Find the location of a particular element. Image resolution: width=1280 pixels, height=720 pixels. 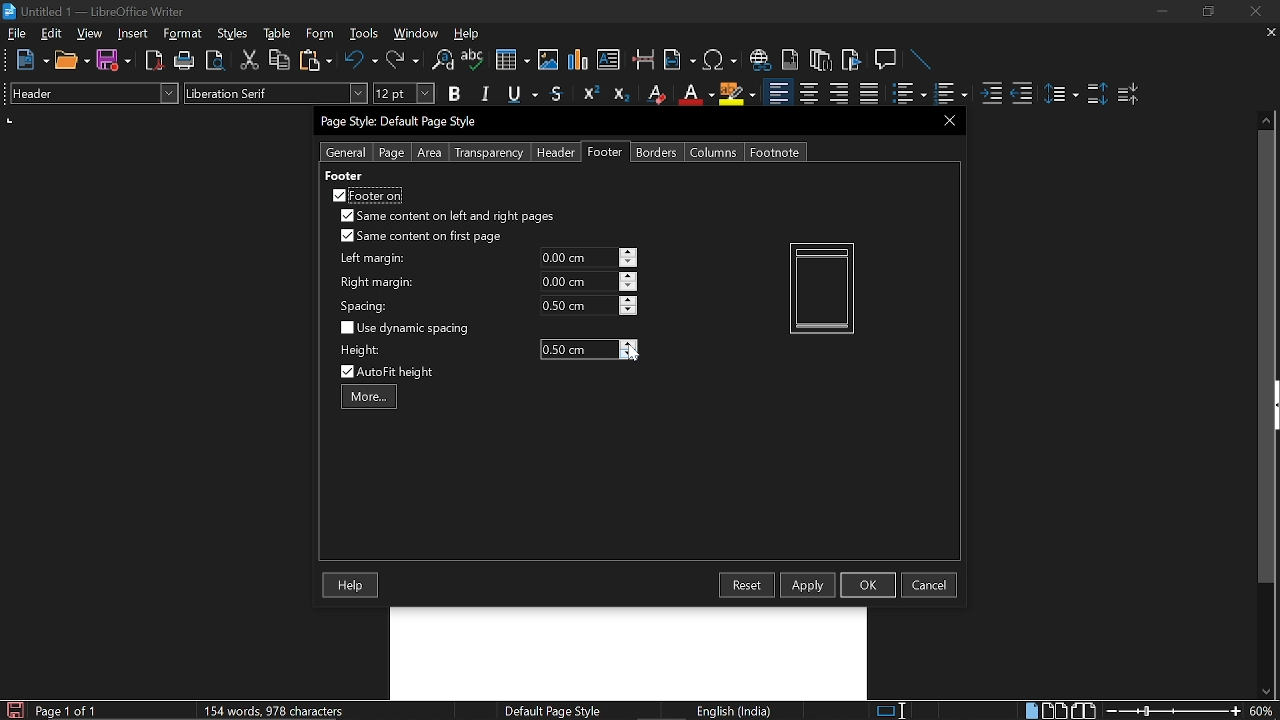

CLose is located at coordinates (947, 120).